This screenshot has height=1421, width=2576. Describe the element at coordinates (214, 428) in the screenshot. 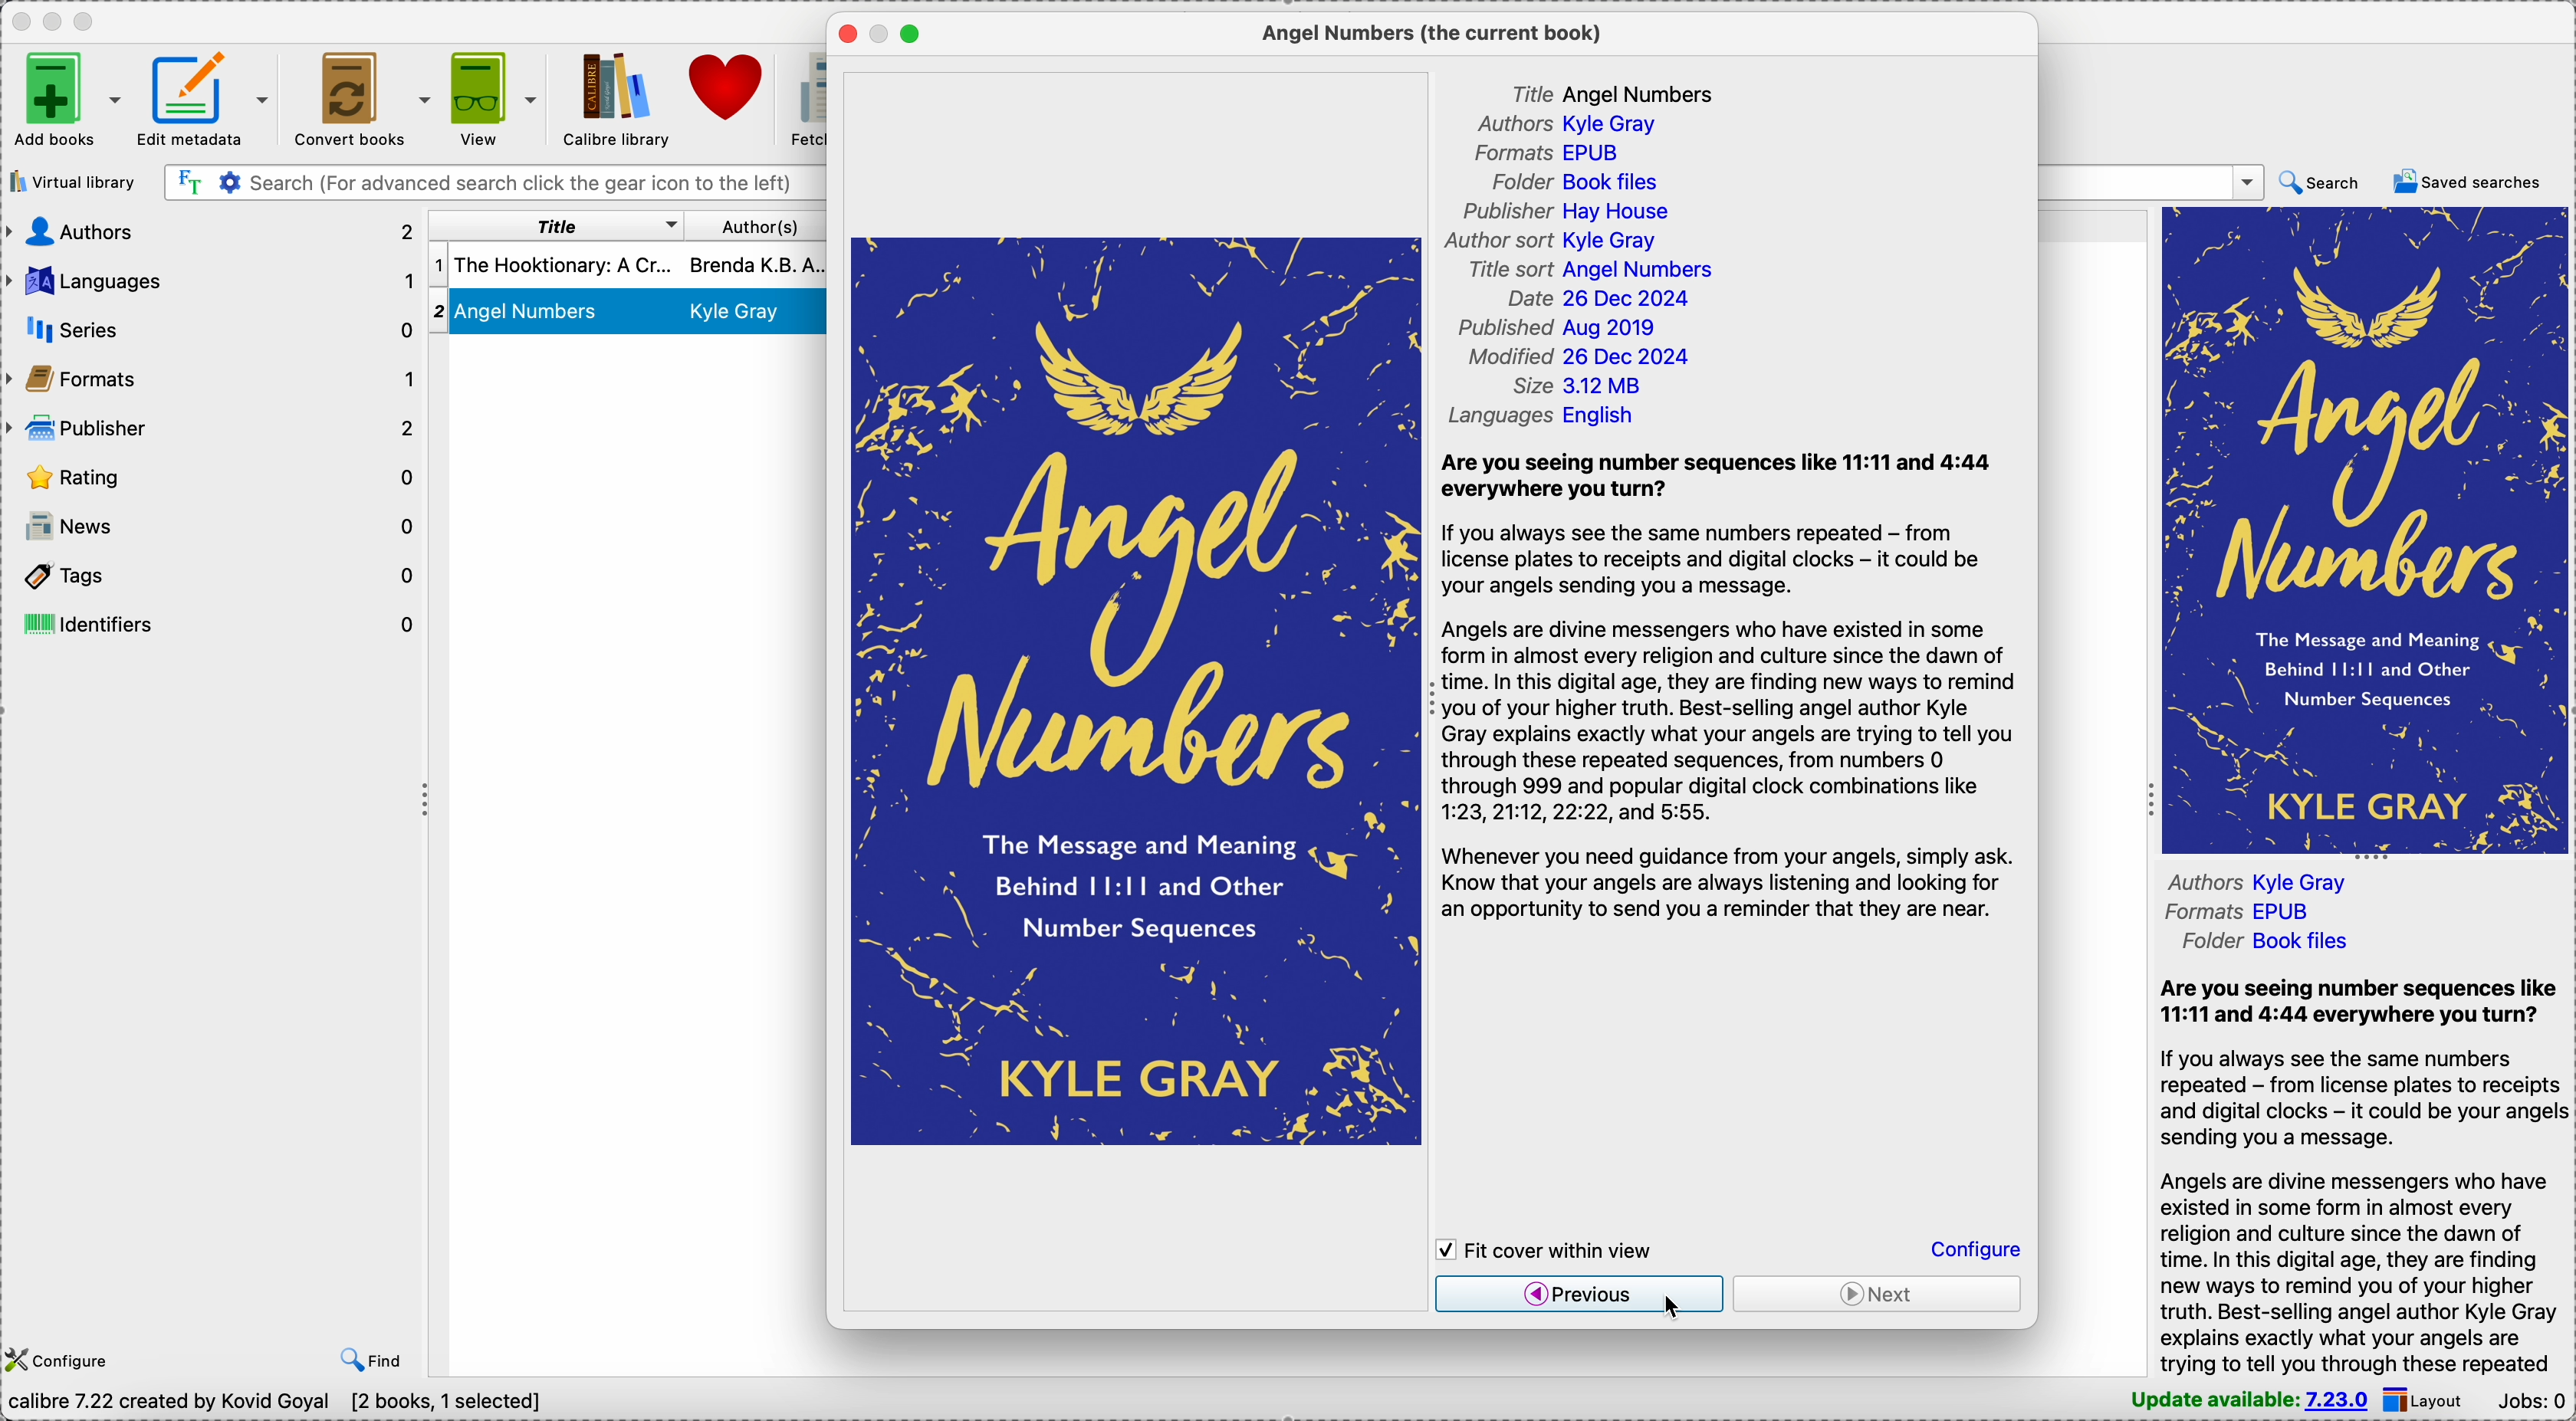

I see `publisher` at that location.